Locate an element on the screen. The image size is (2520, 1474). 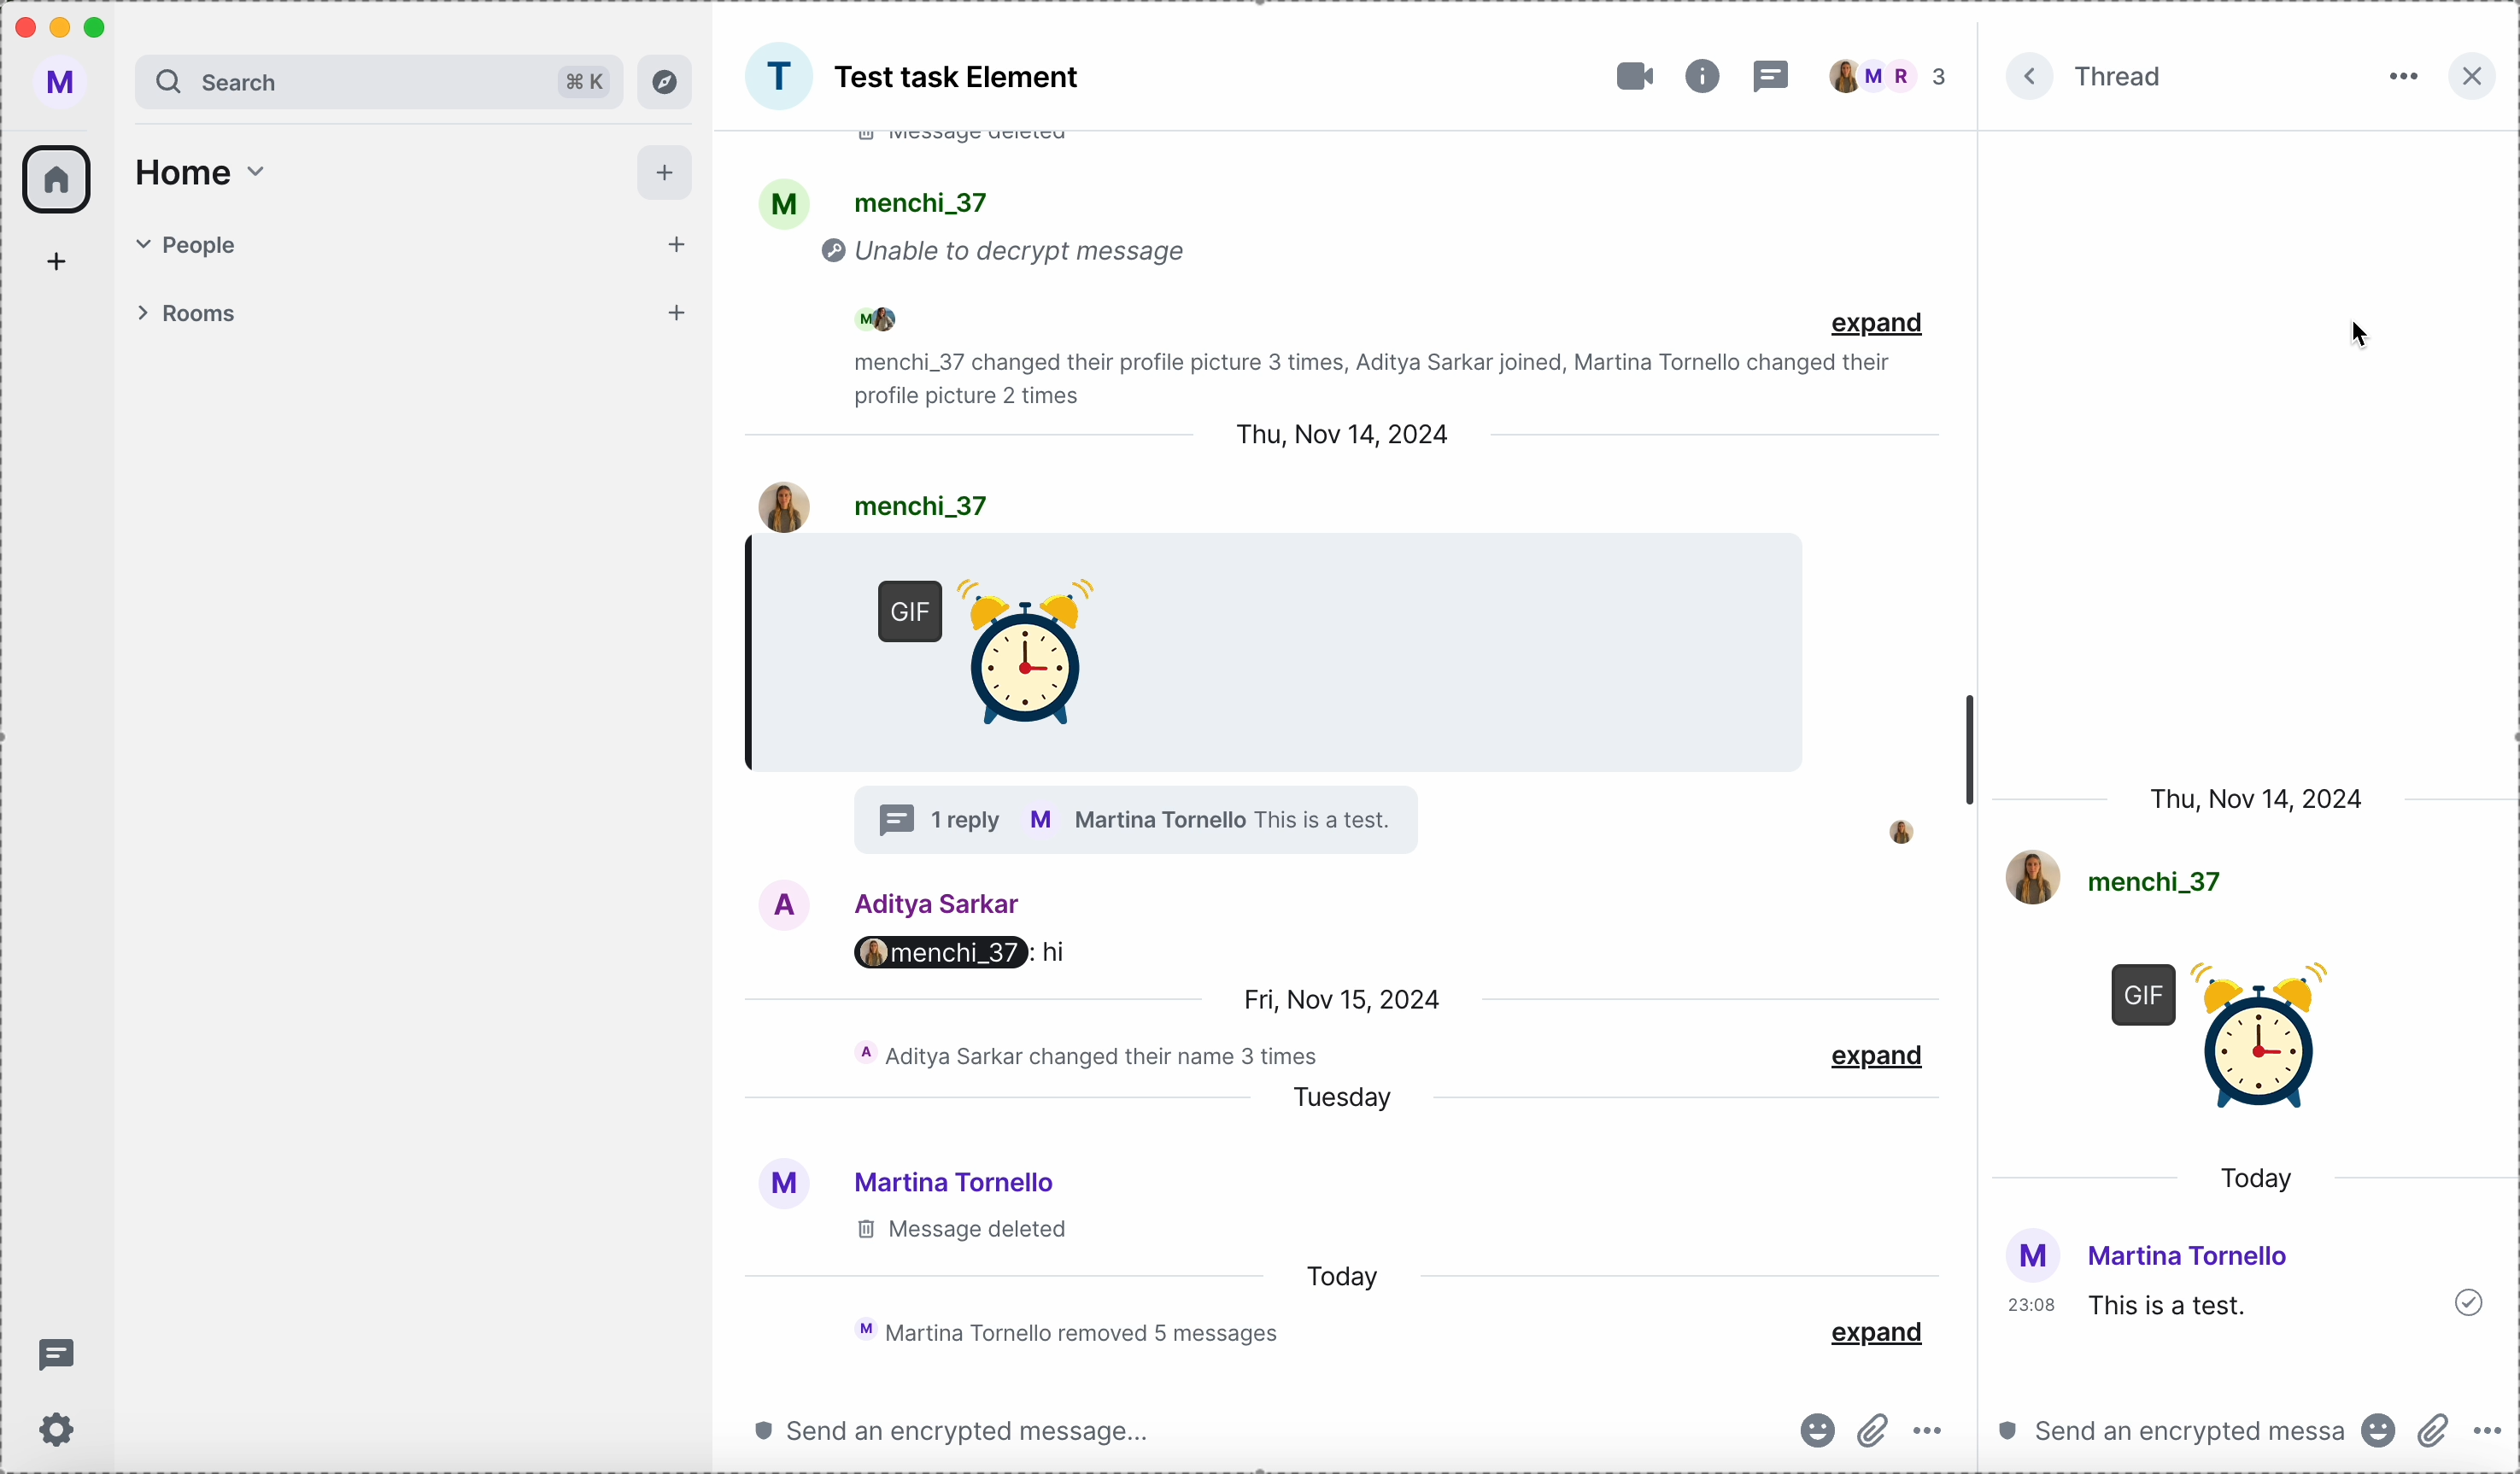
activity chat group is located at coordinates (1276, 272).